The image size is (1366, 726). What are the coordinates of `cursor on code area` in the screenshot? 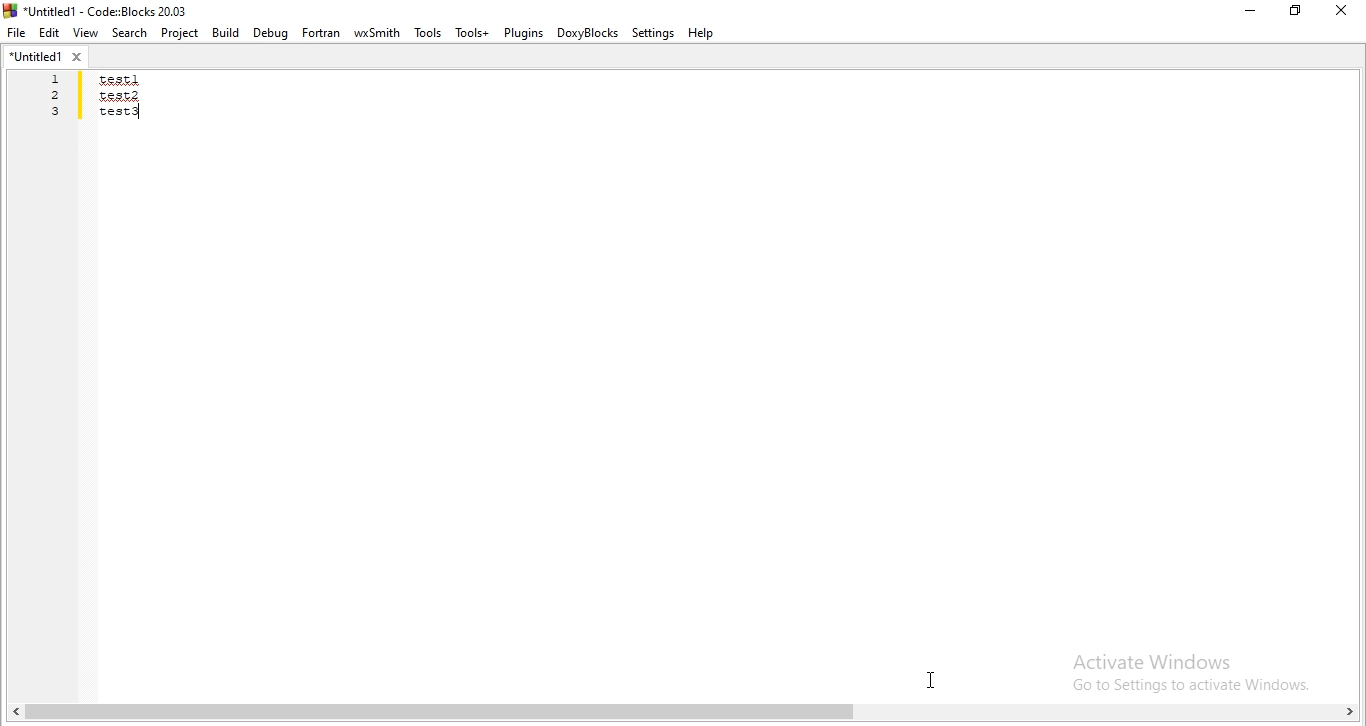 It's located at (929, 680).